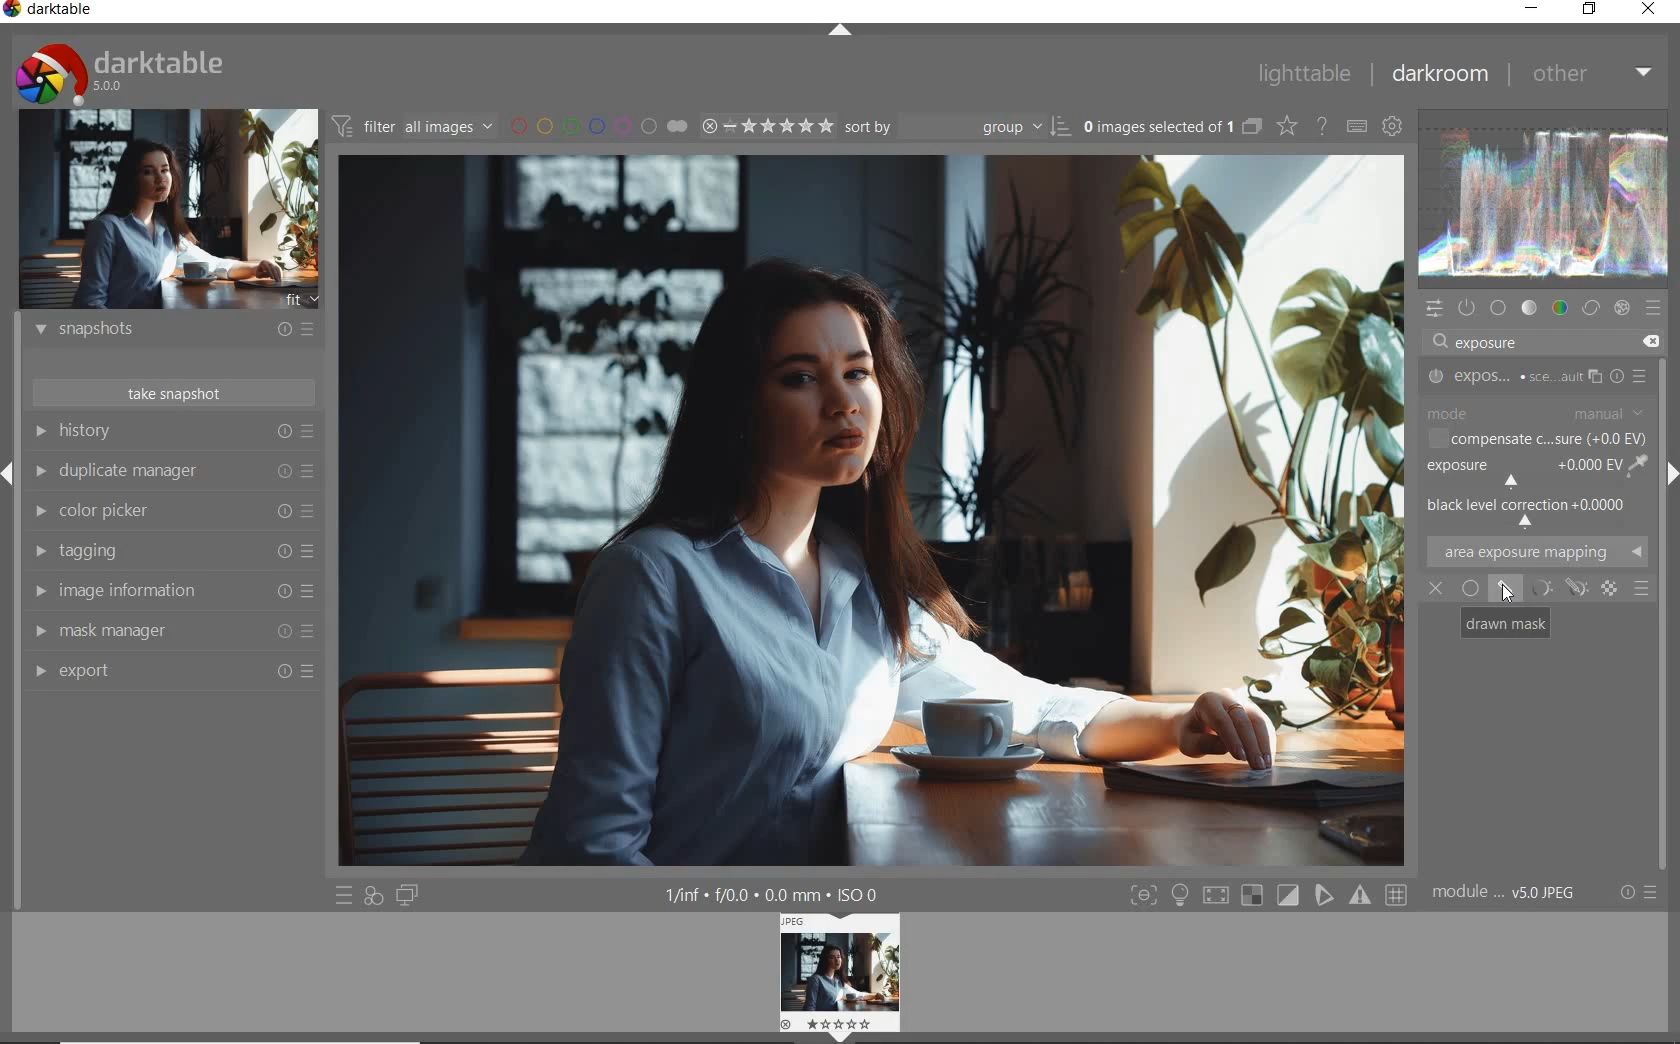 The image size is (1680, 1044). Describe the element at coordinates (1509, 623) in the screenshot. I see `DRAWN MASK` at that location.